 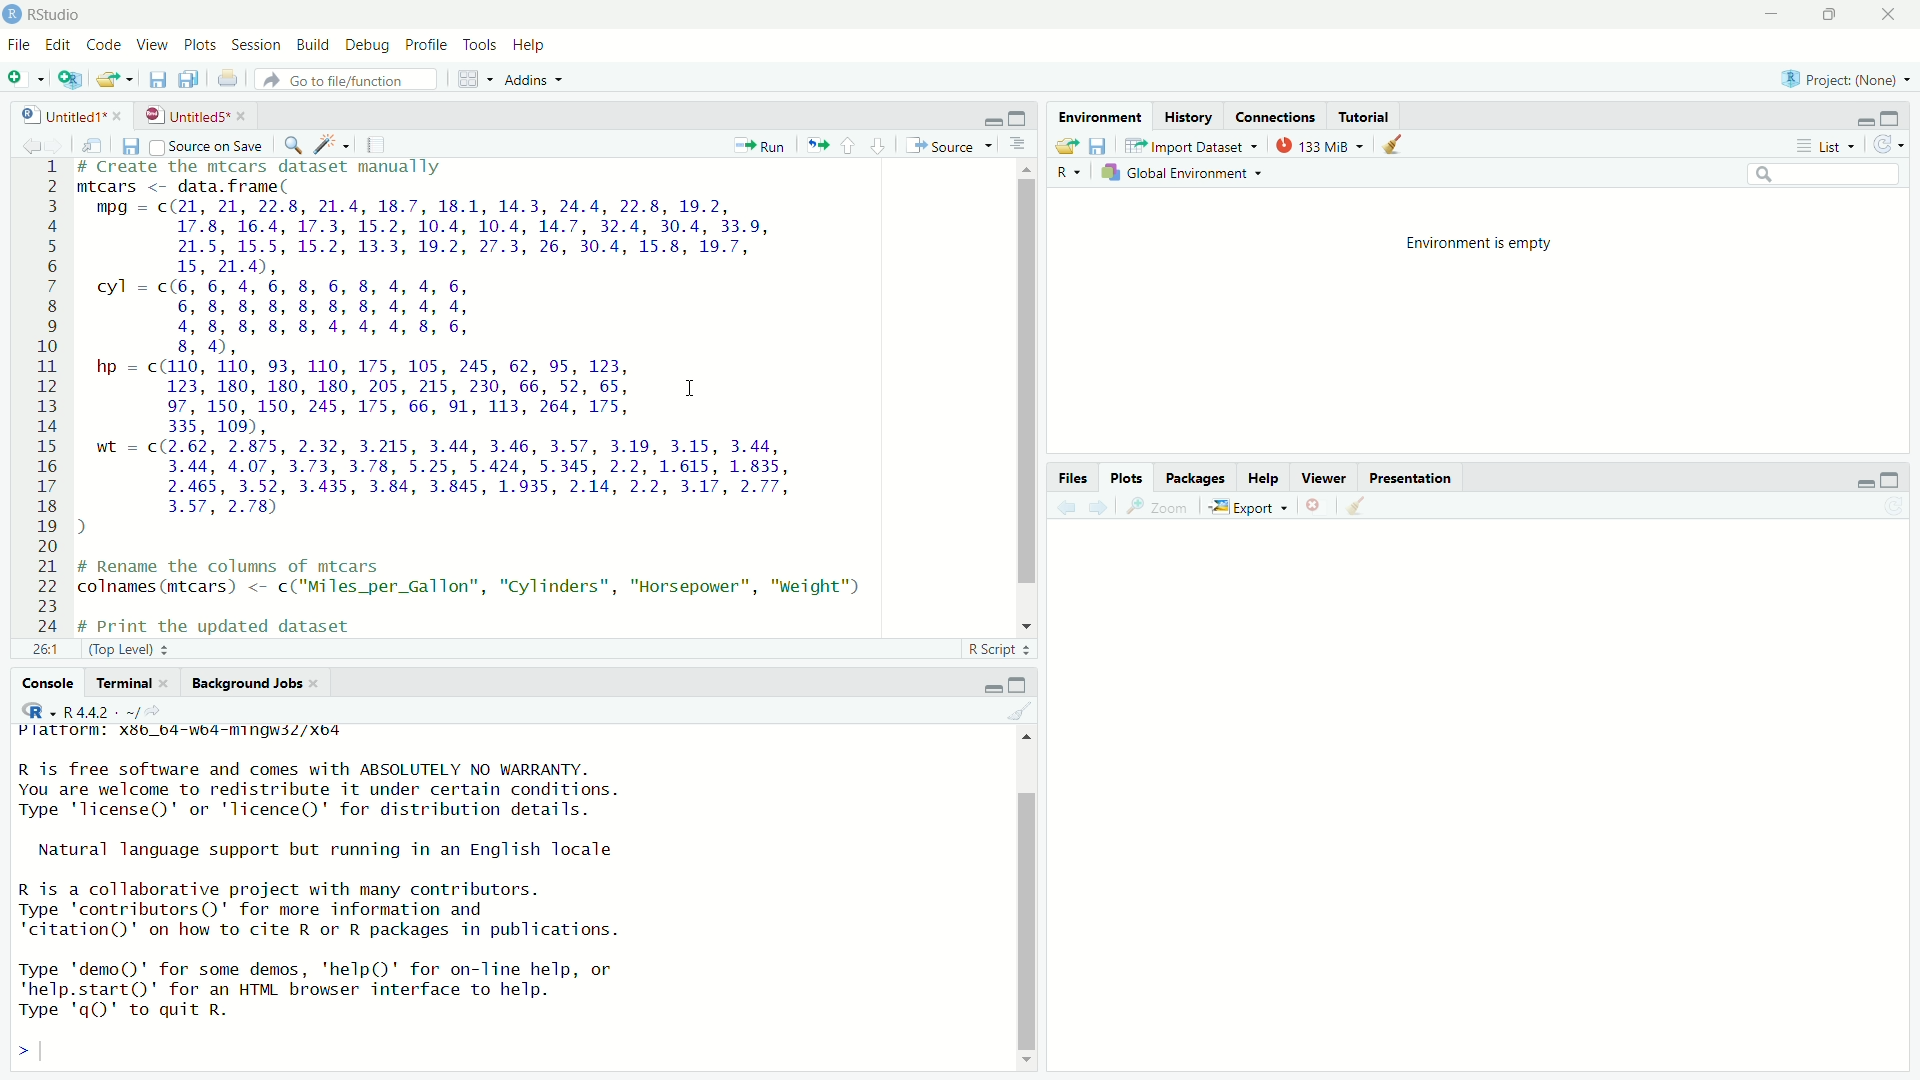 I want to click on clear, so click(x=1020, y=710).